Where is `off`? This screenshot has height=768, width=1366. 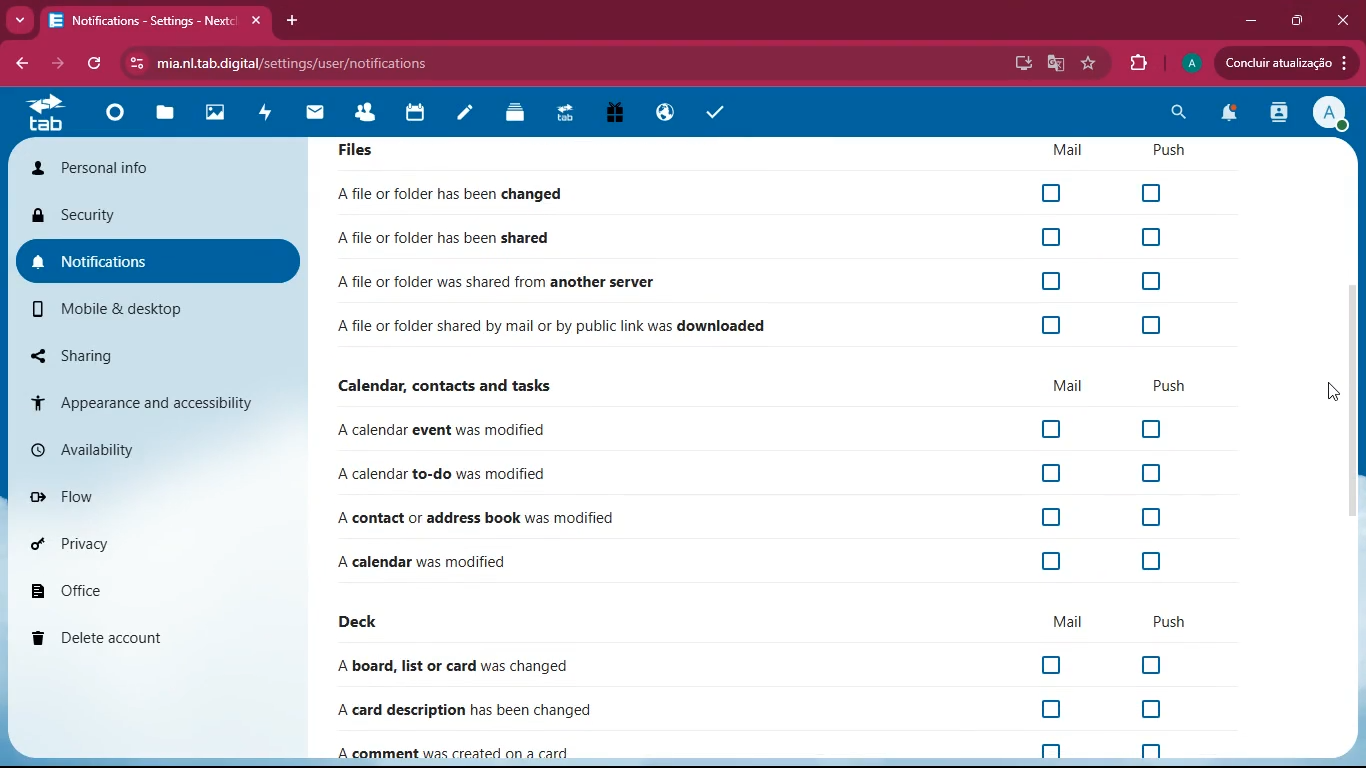
off is located at coordinates (1147, 431).